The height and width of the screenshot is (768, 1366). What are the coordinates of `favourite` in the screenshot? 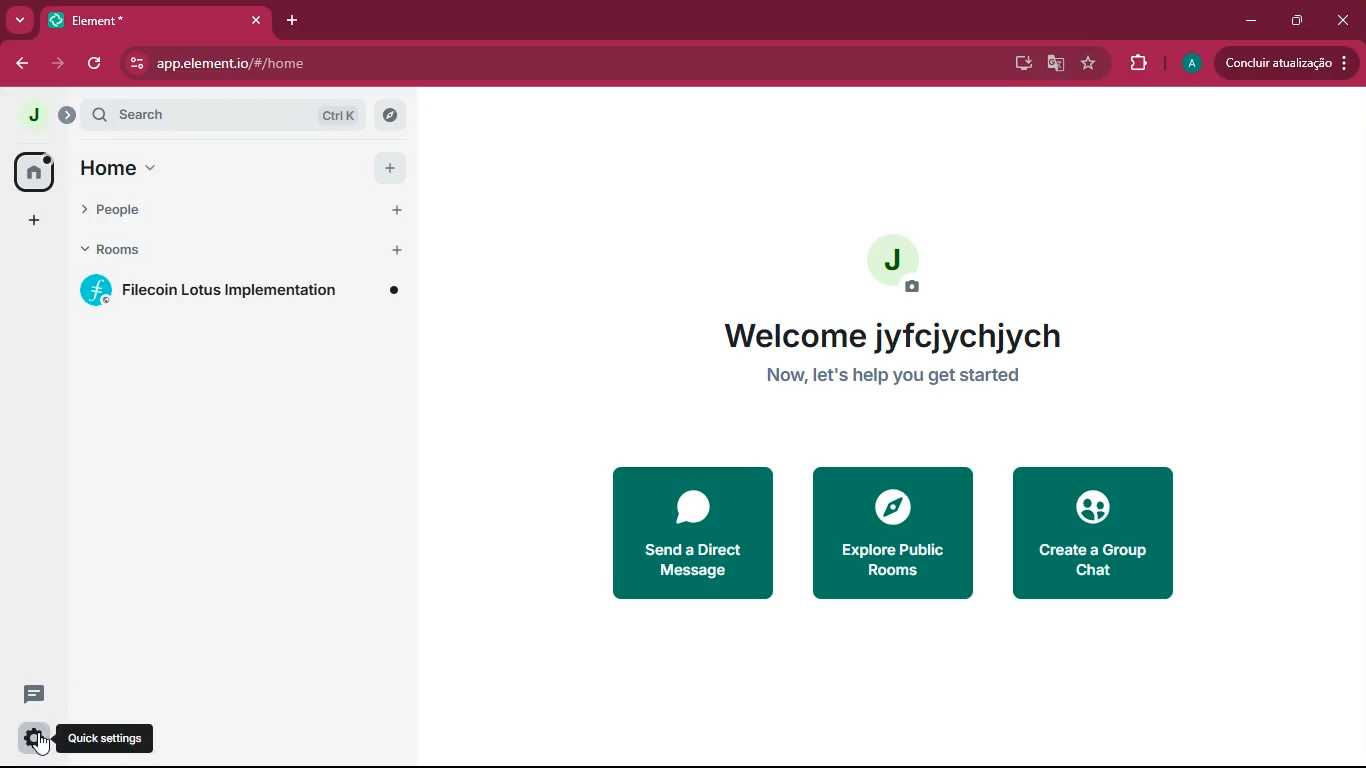 It's located at (1086, 64).